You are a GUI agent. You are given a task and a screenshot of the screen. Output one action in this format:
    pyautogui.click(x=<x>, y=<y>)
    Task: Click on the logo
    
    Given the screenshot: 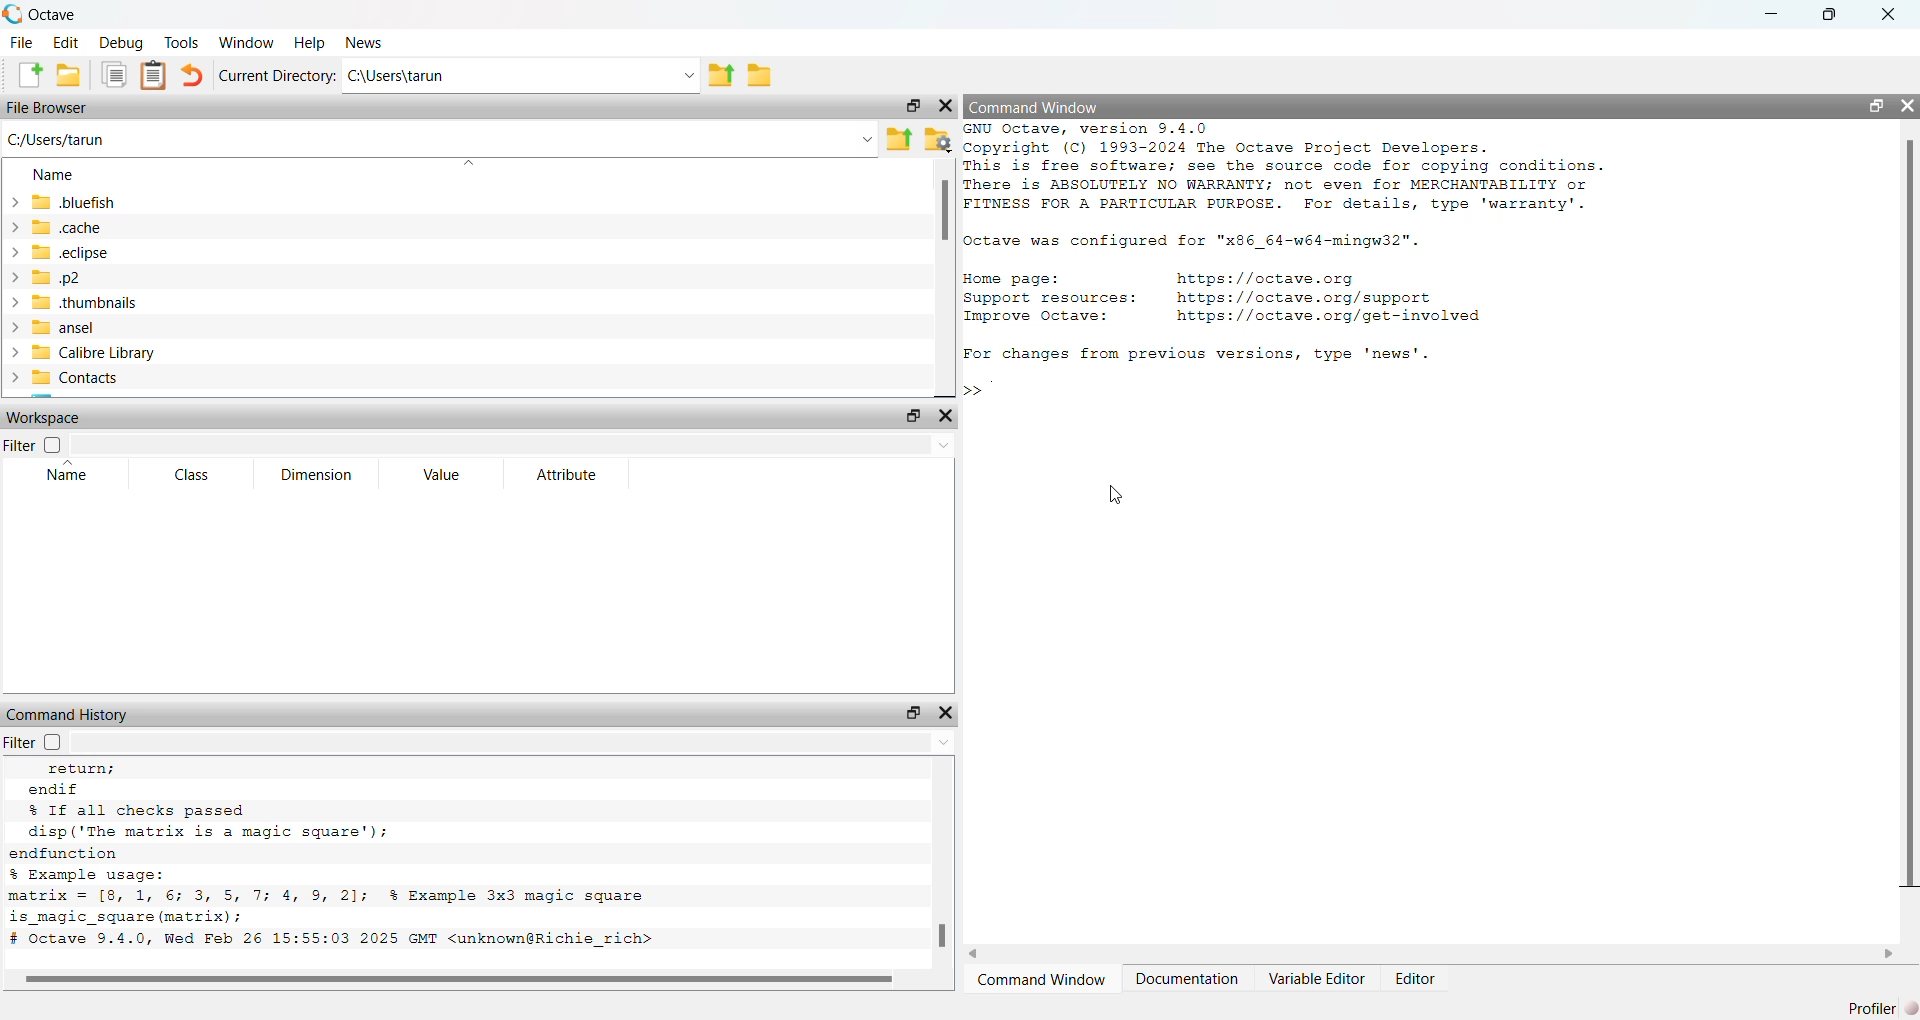 What is the action you would take?
    pyautogui.click(x=13, y=13)
    